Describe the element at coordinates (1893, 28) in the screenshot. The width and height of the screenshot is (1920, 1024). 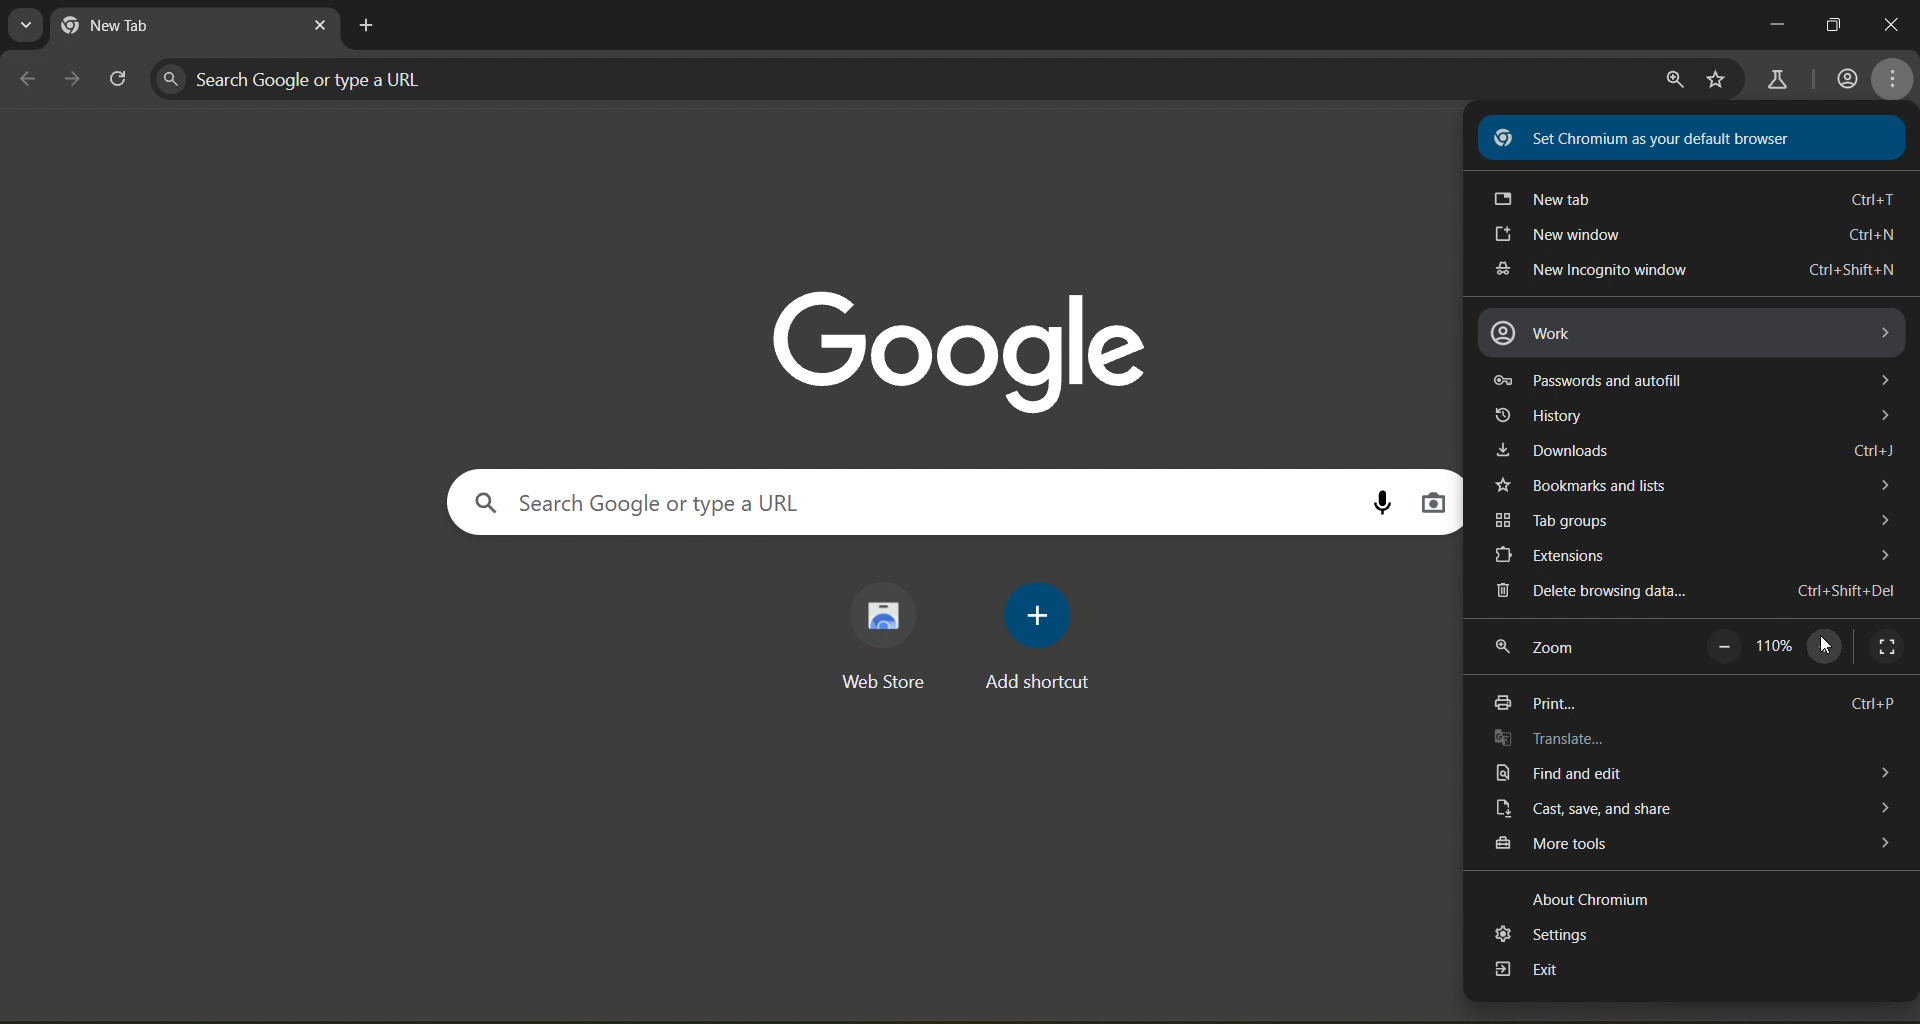
I see `close` at that location.